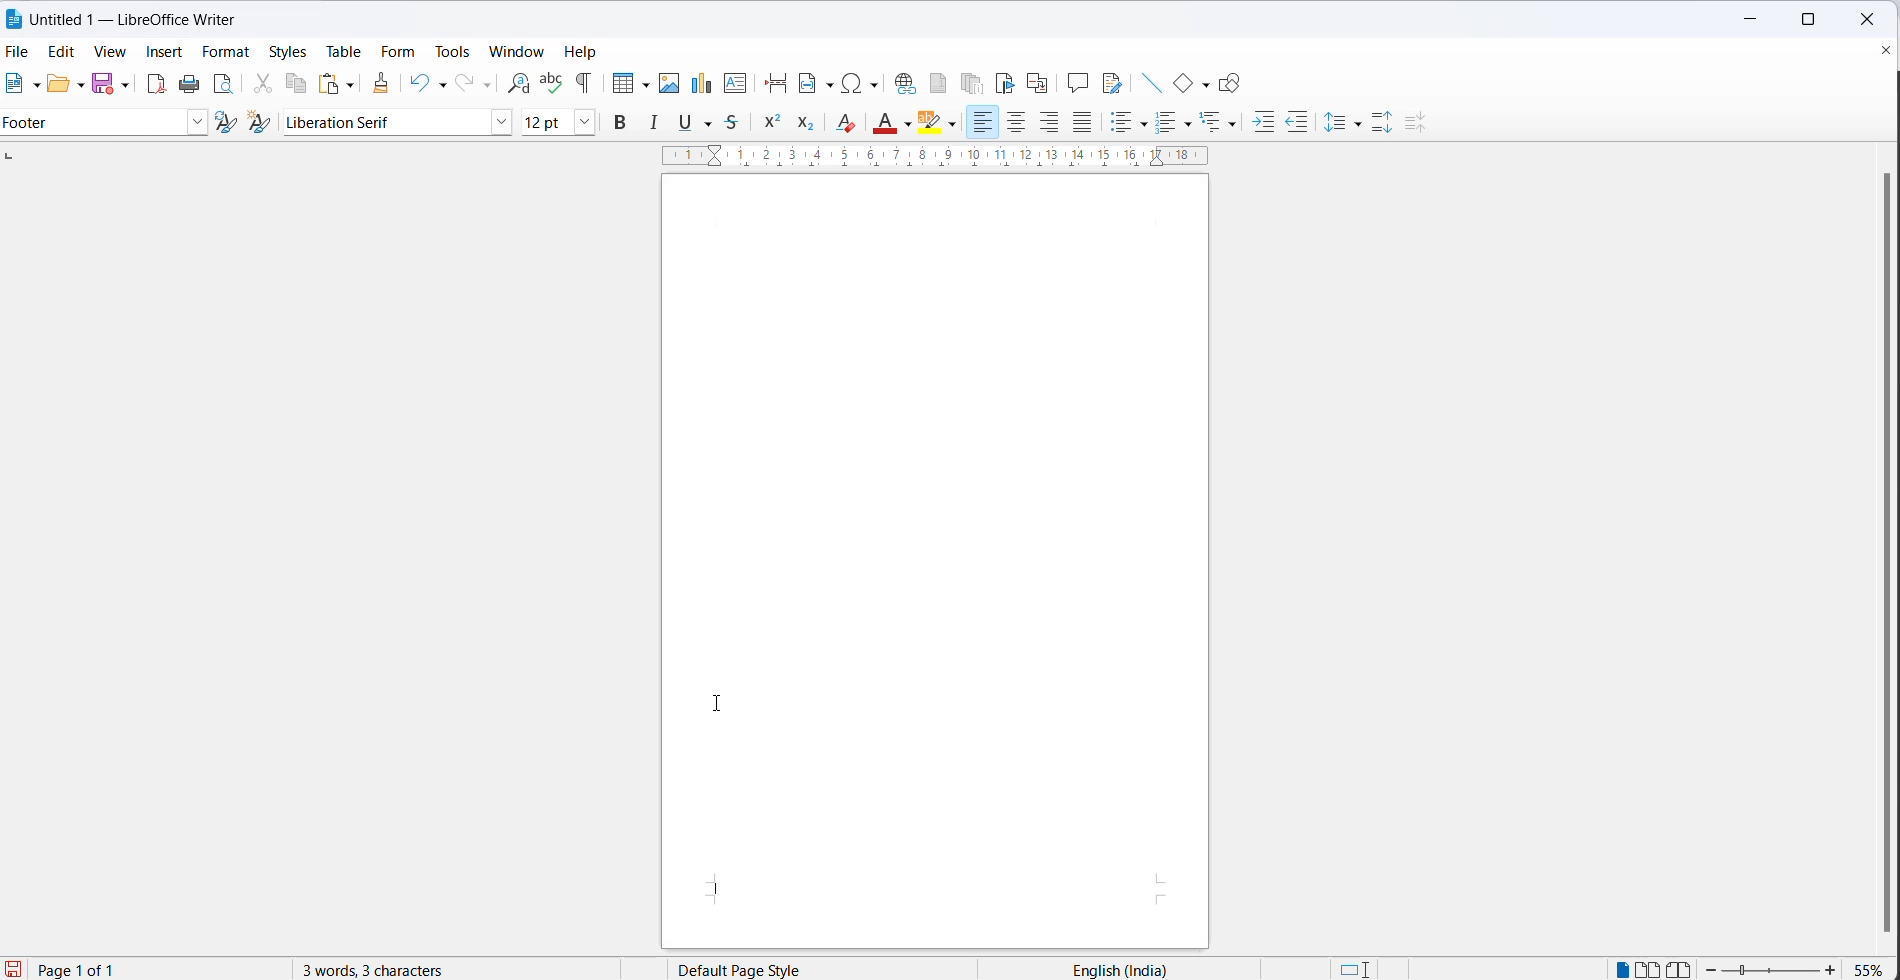 The height and width of the screenshot is (980, 1900). Describe the element at coordinates (1167, 125) in the screenshot. I see `toggle unordered list` at that location.